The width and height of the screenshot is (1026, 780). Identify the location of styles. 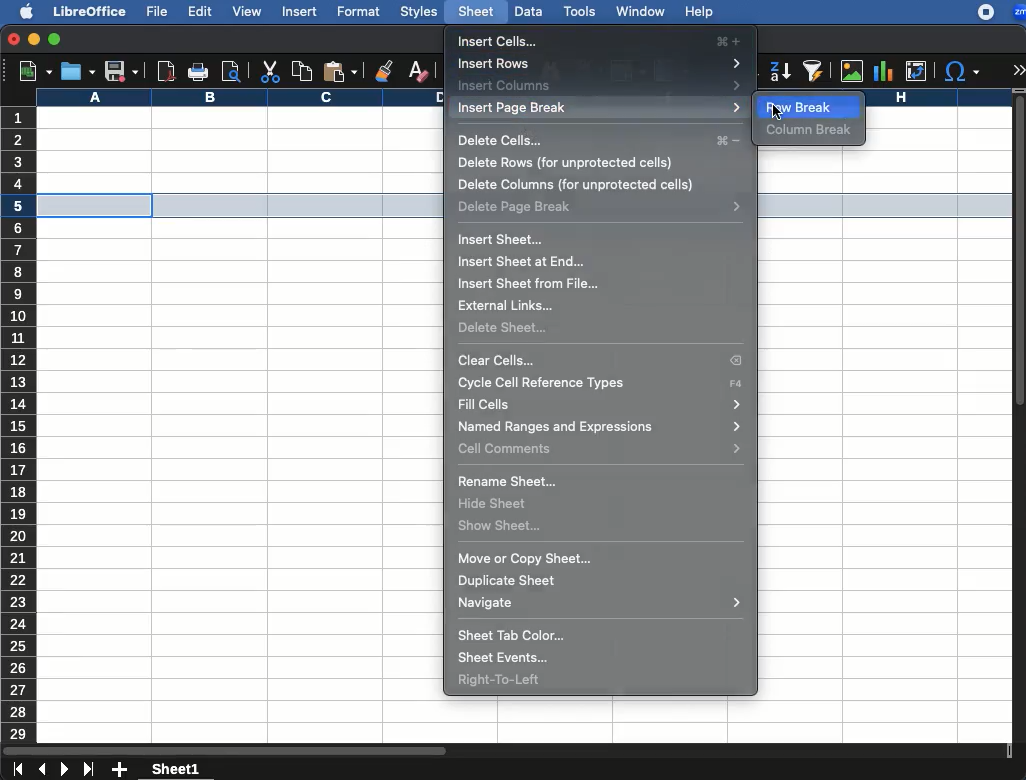
(420, 12).